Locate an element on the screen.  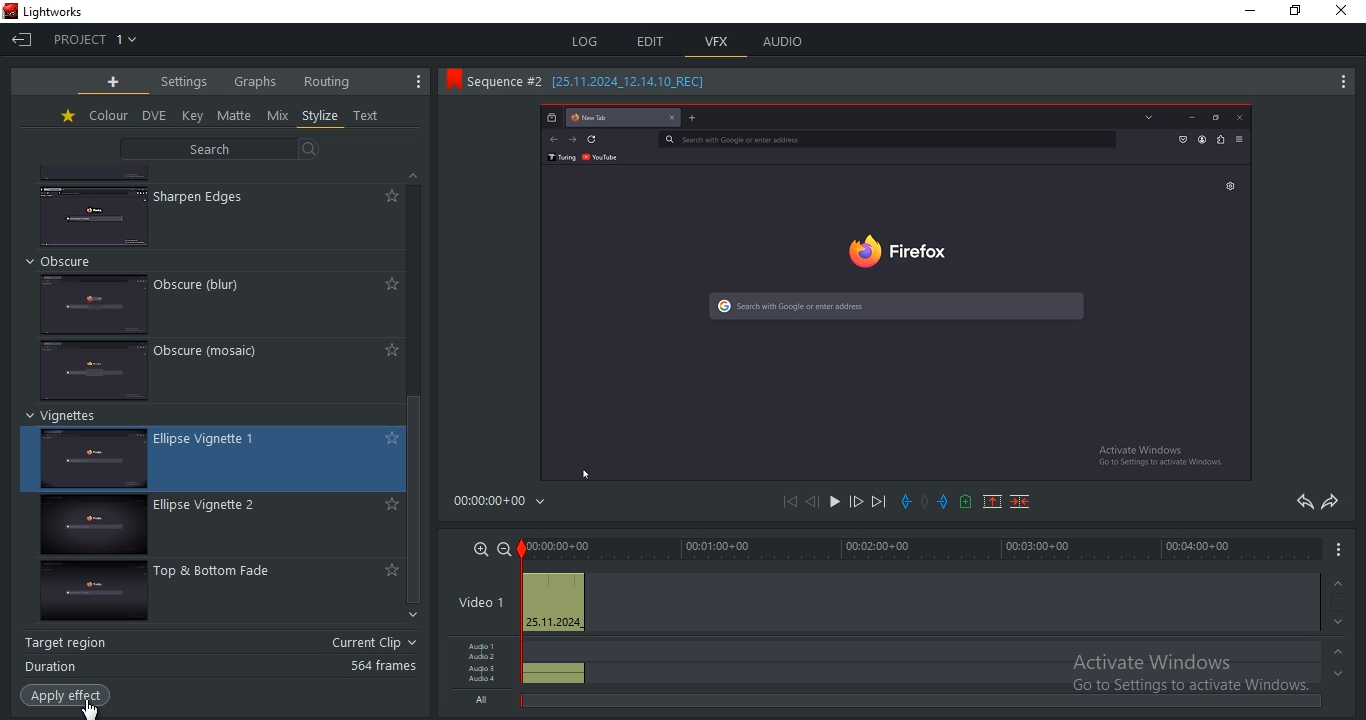
top & bottom fade is located at coordinates (91, 595).